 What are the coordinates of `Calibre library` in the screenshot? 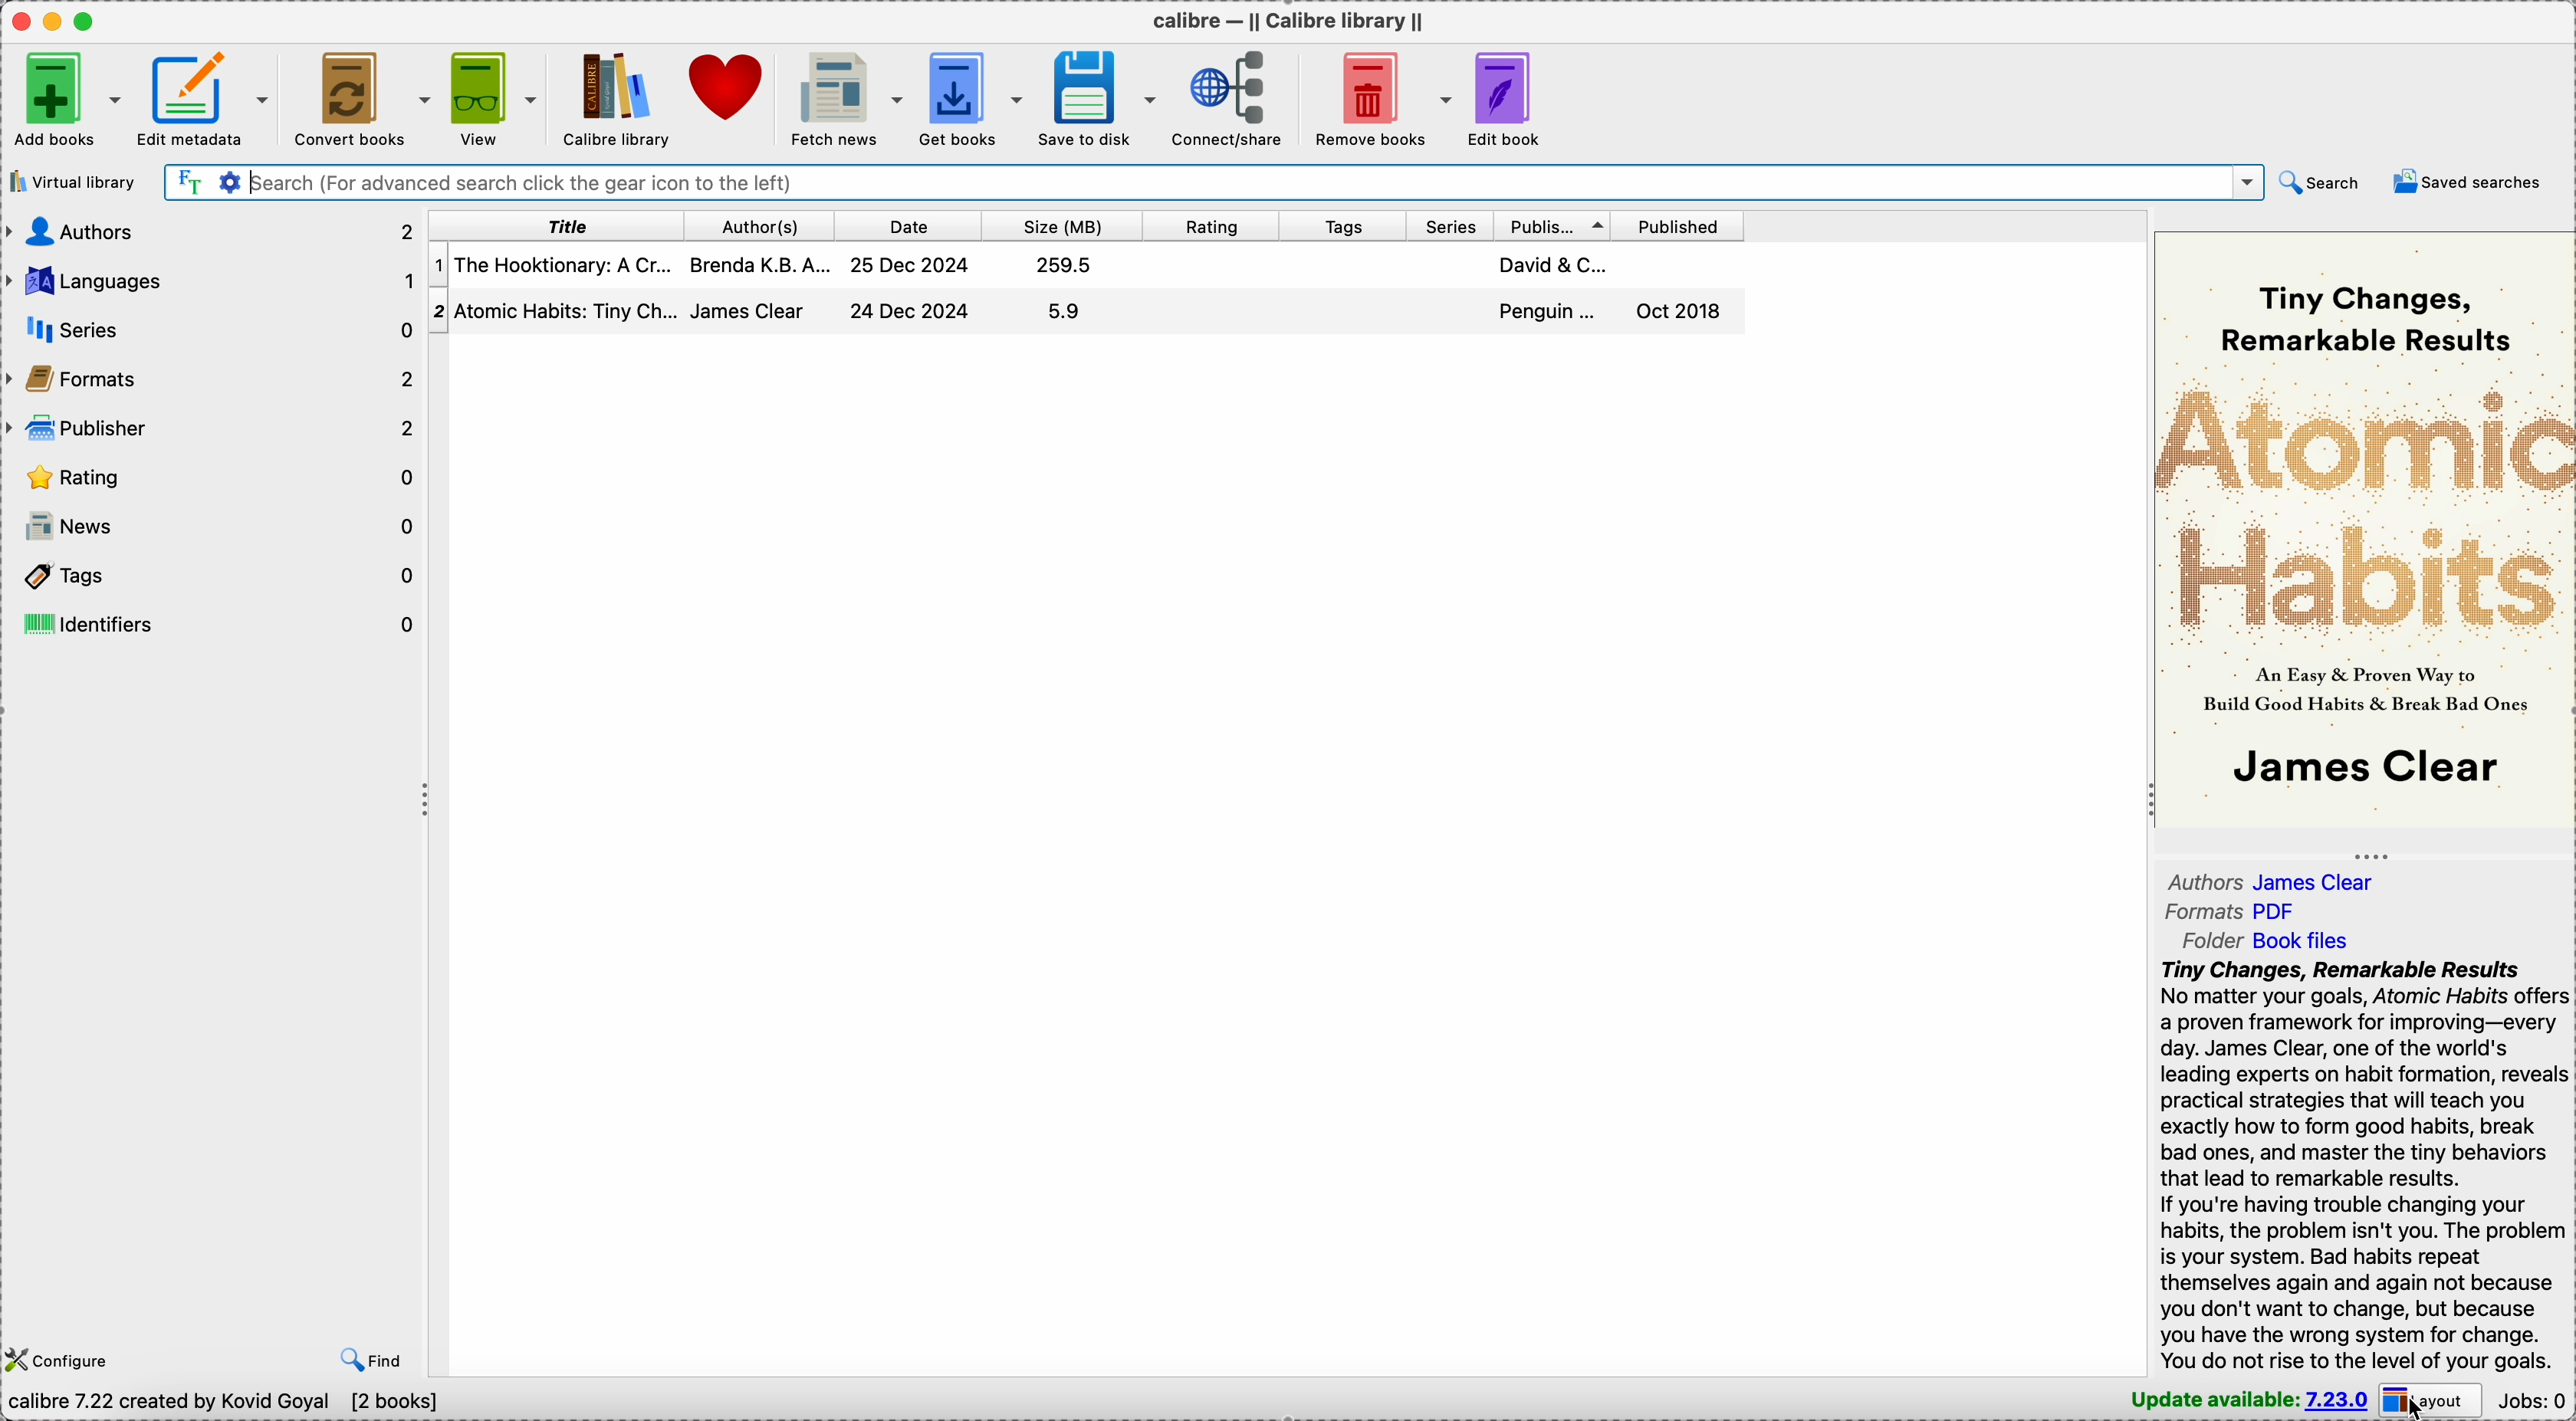 It's located at (614, 97).